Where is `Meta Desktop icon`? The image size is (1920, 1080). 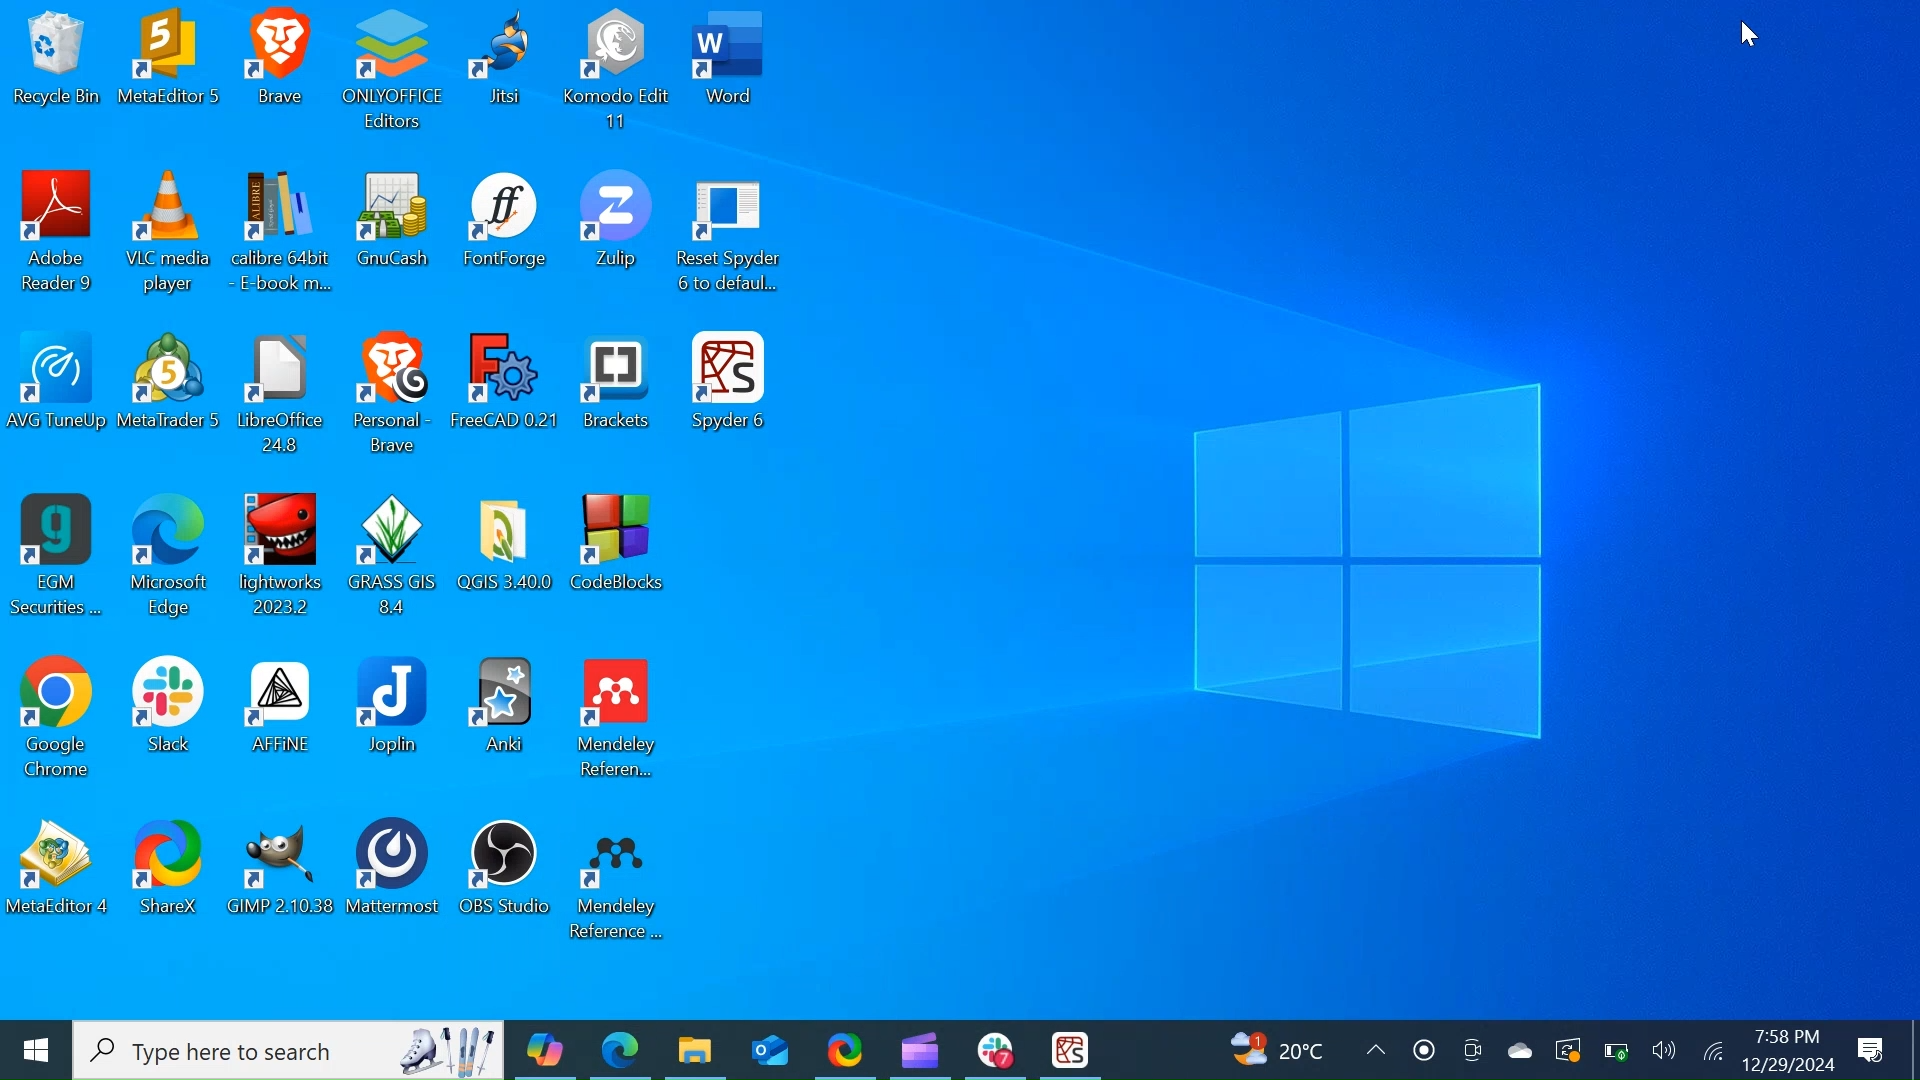
Meta Desktop icon is located at coordinates (170, 69).